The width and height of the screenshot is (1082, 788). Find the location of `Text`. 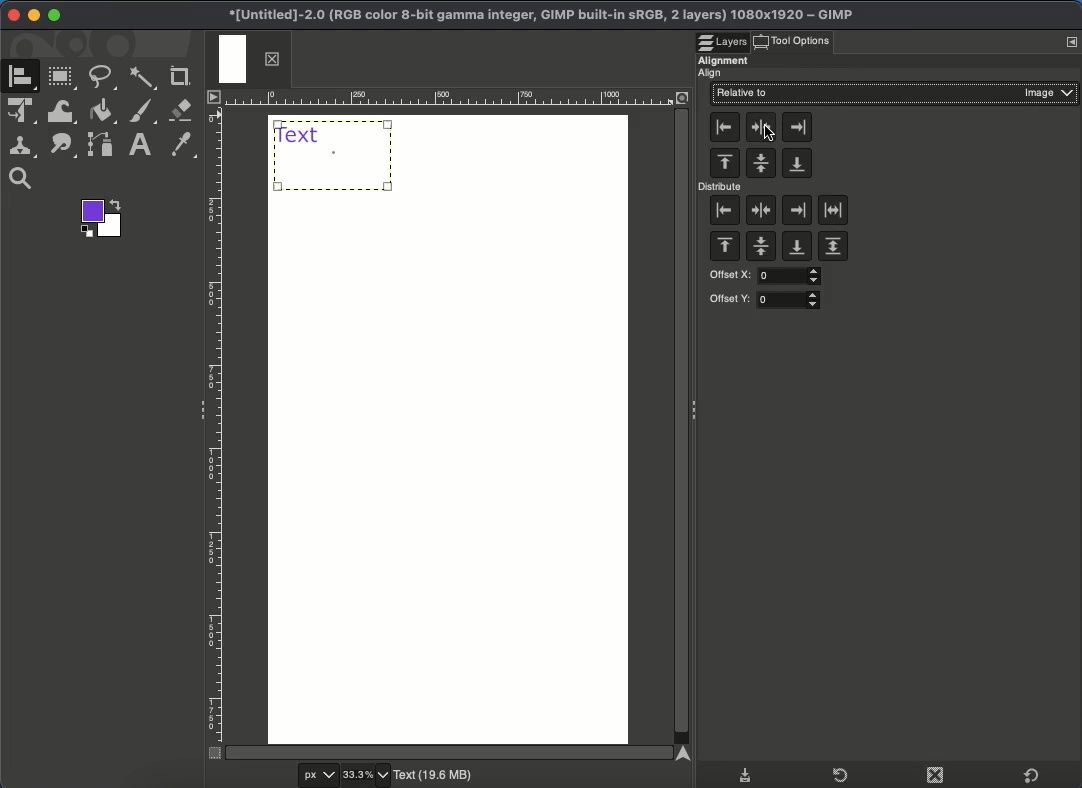

Text is located at coordinates (334, 154).